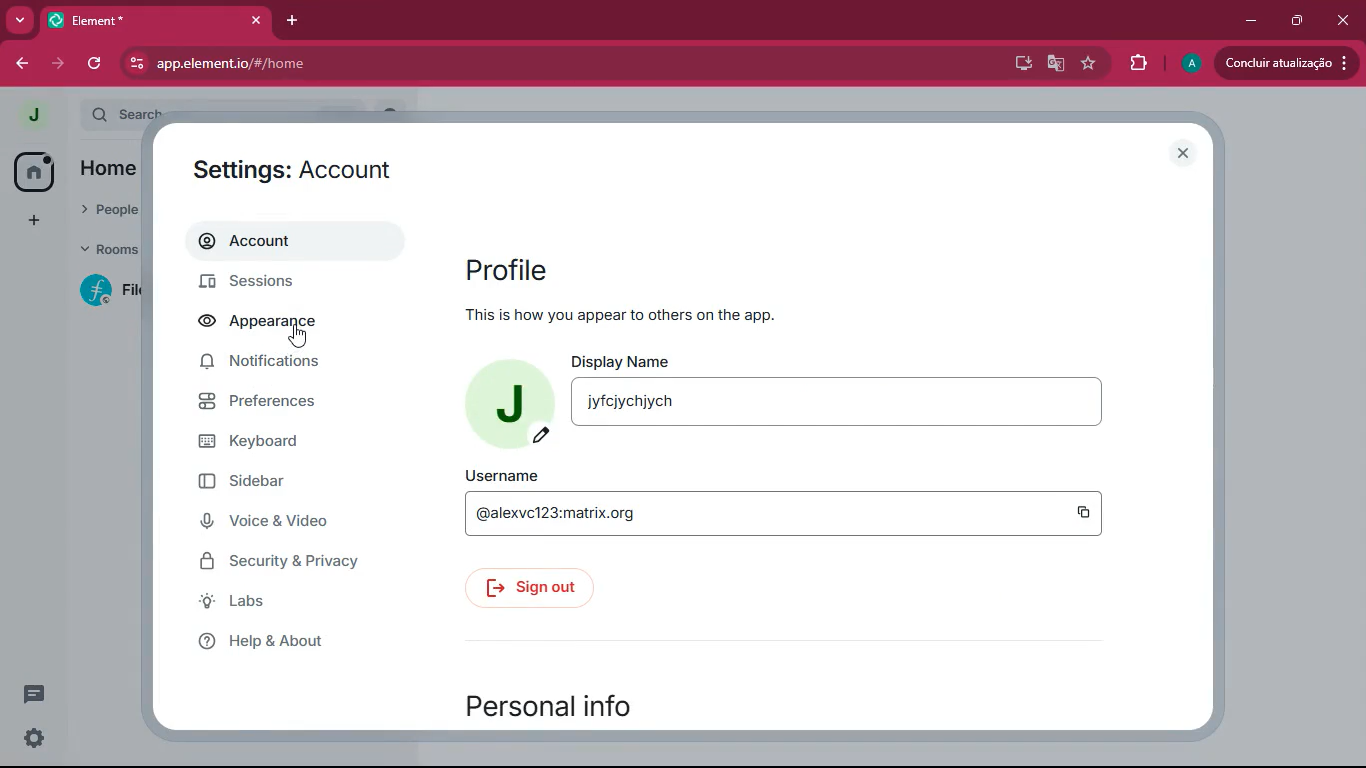 The width and height of the screenshot is (1366, 768). What do you see at coordinates (32, 112) in the screenshot?
I see `profile picture` at bounding box center [32, 112].